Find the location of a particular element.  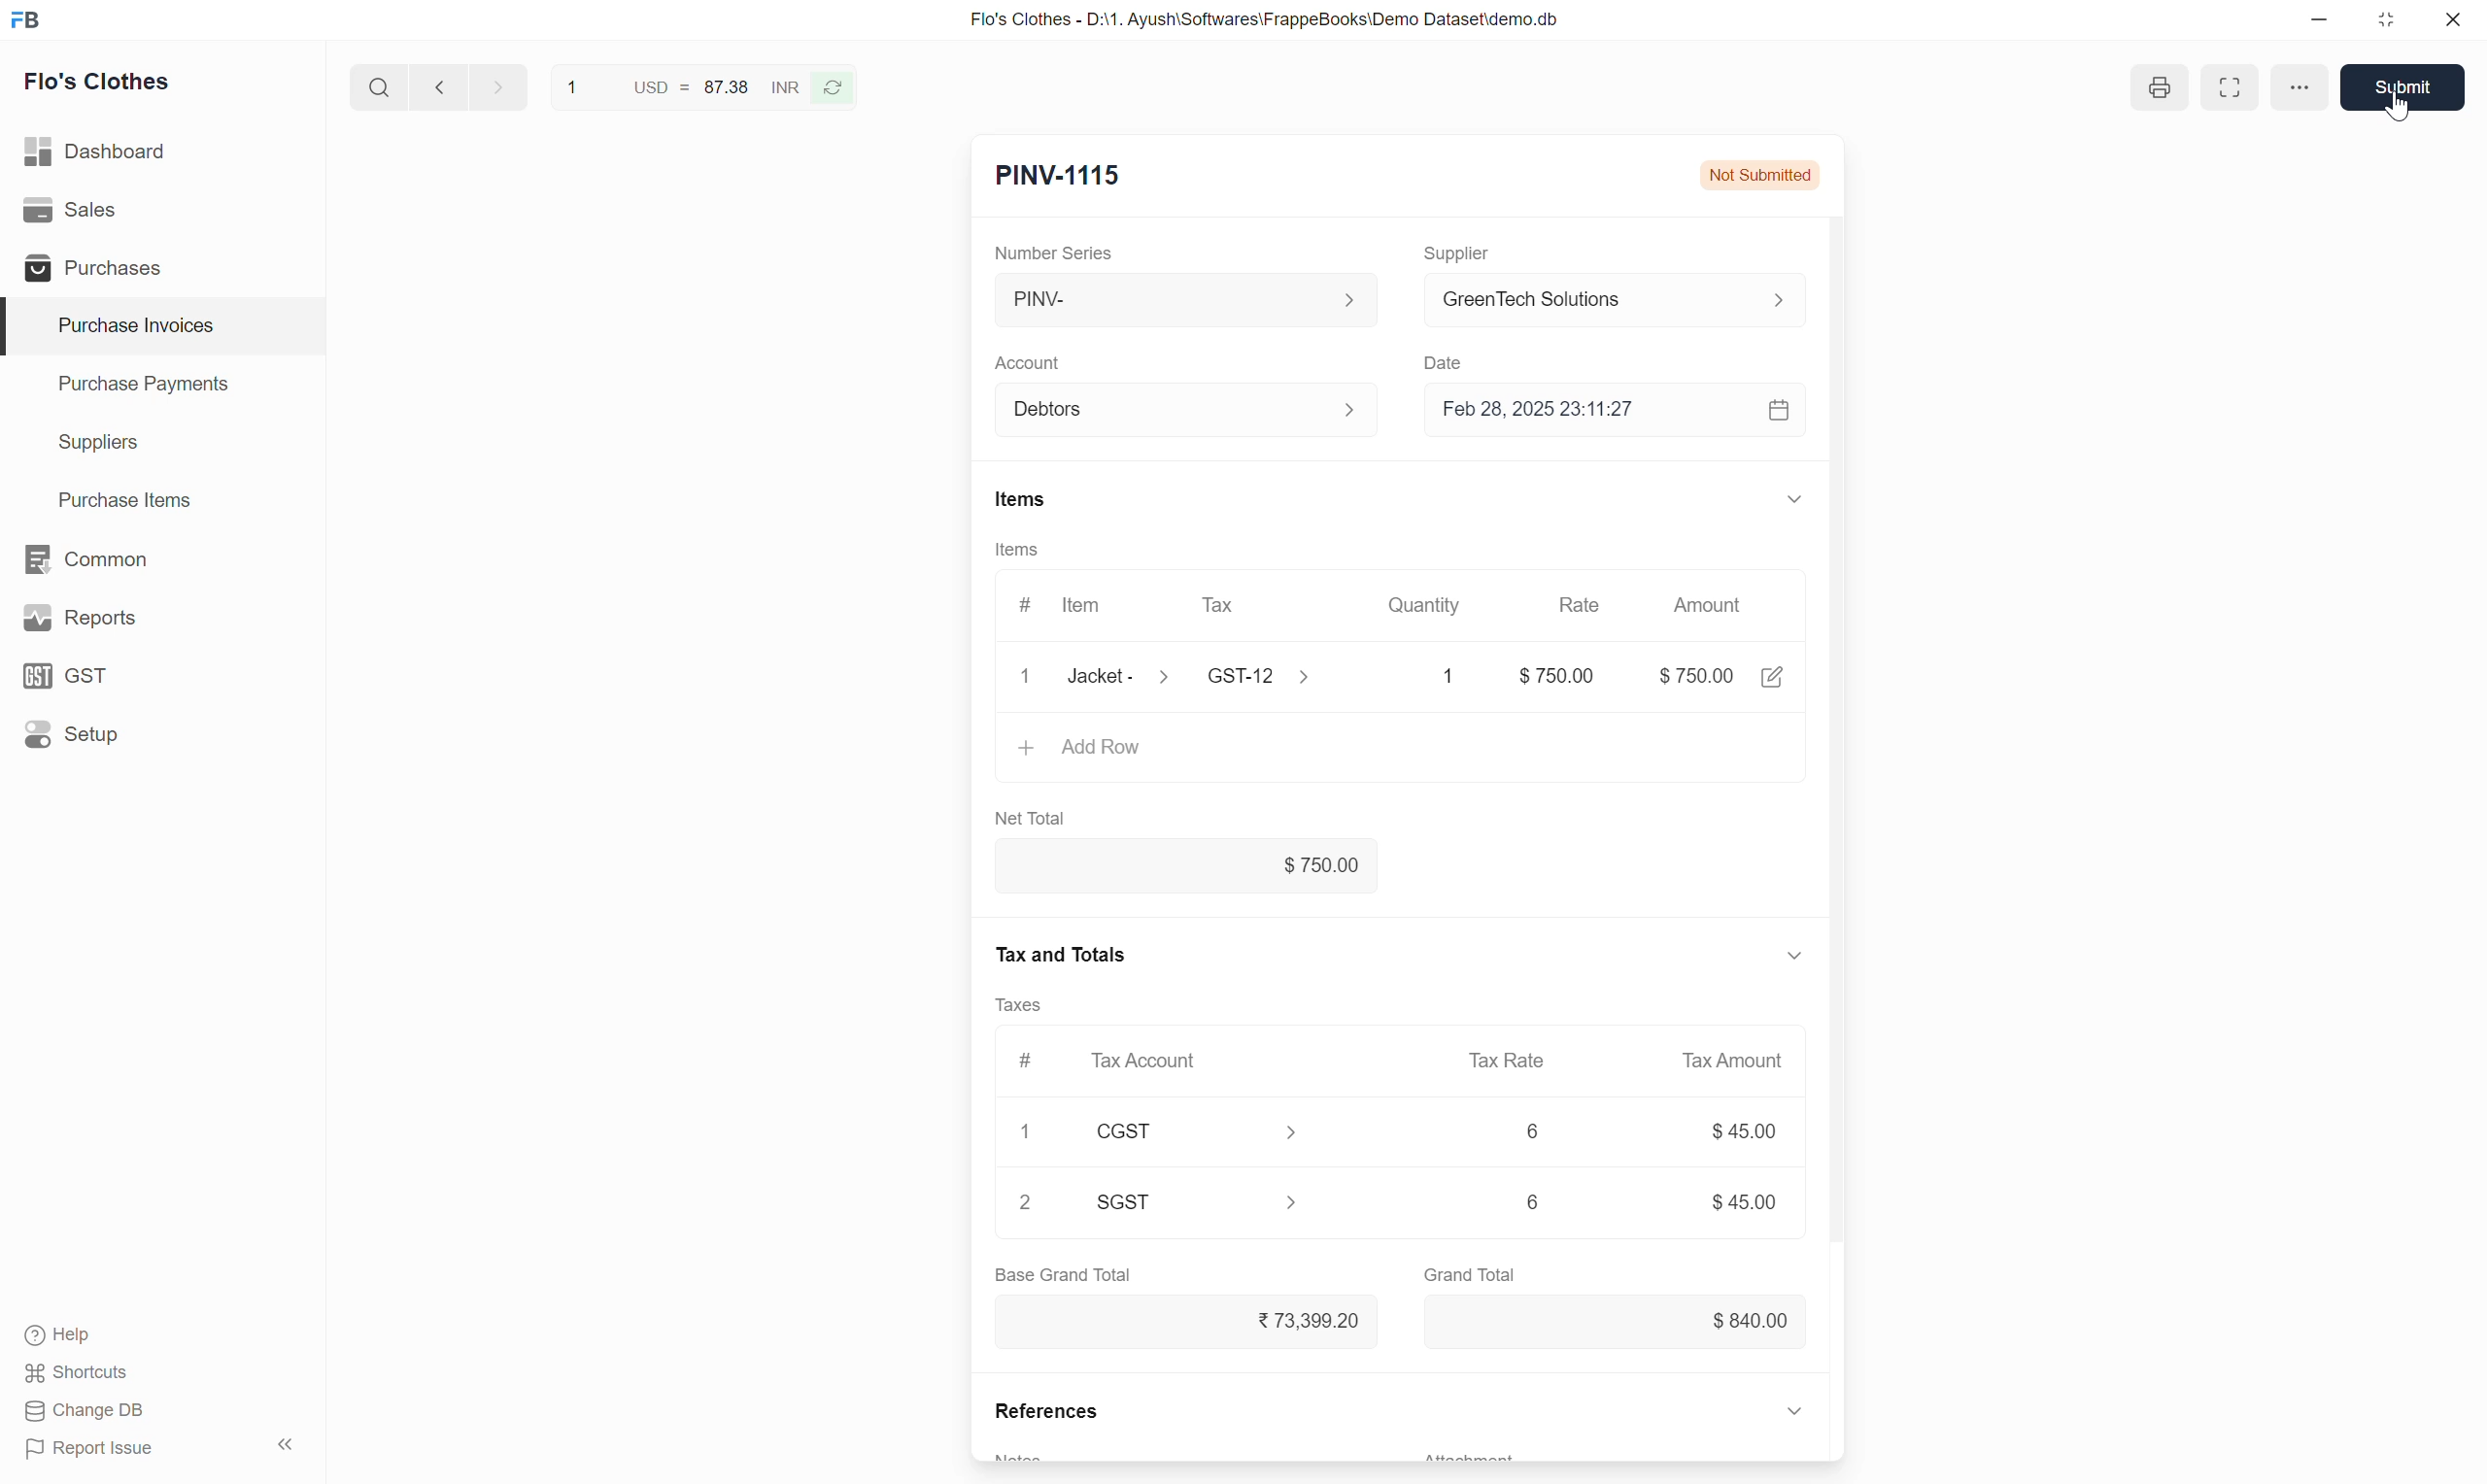

1 is located at coordinates (1025, 1131).